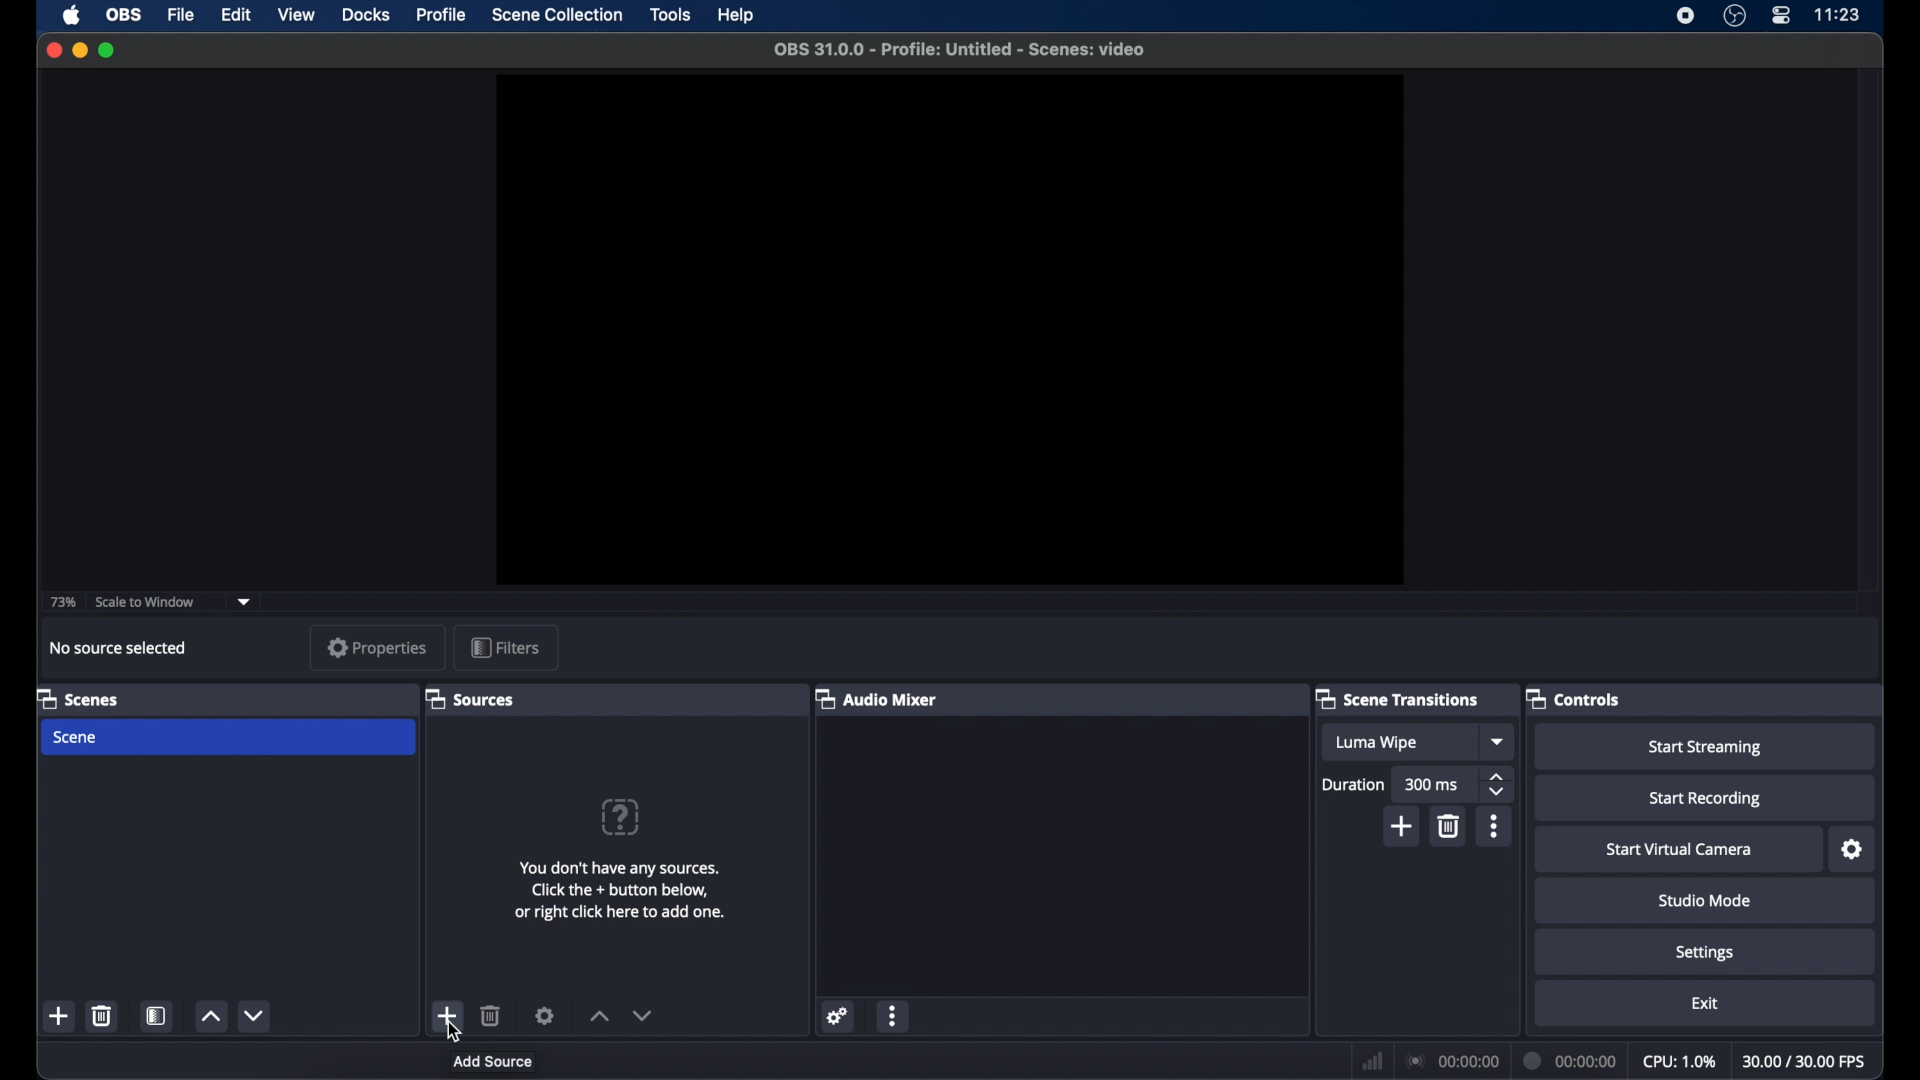  Describe the element at coordinates (1838, 13) in the screenshot. I see `time` at that location.